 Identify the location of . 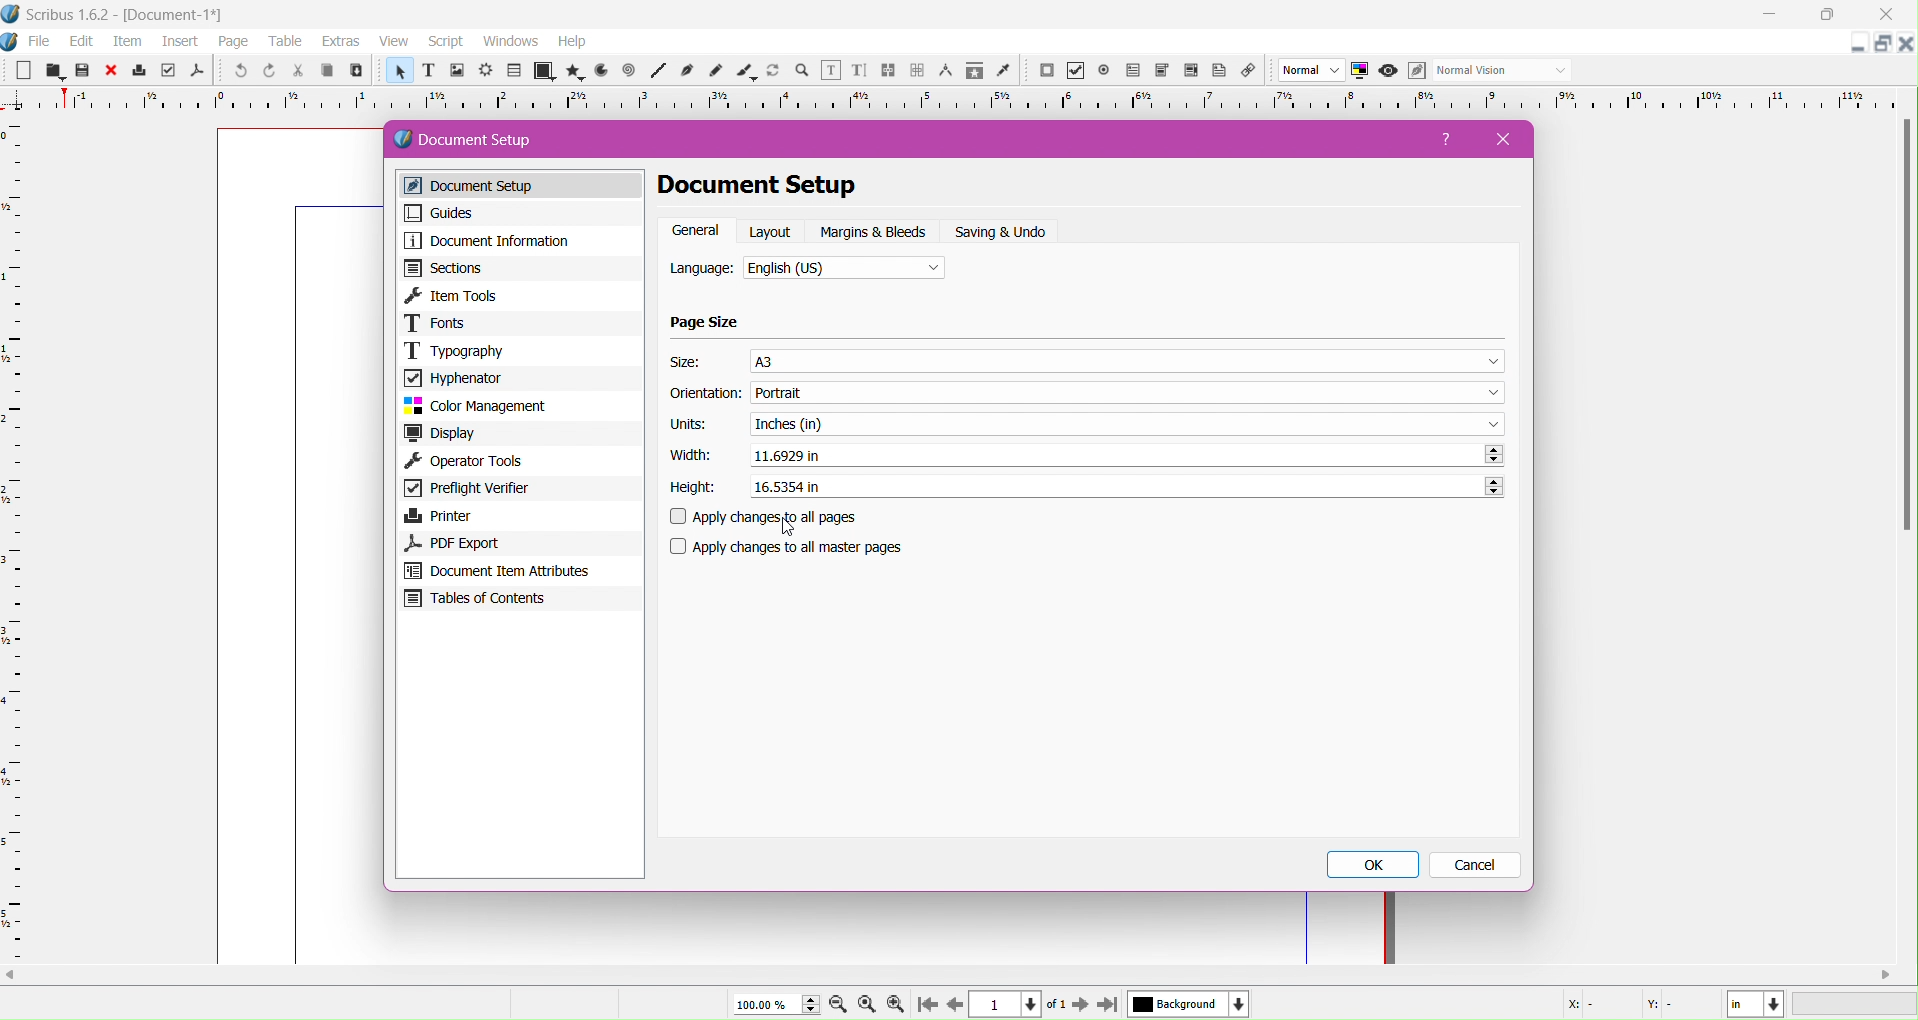
(198, 71).